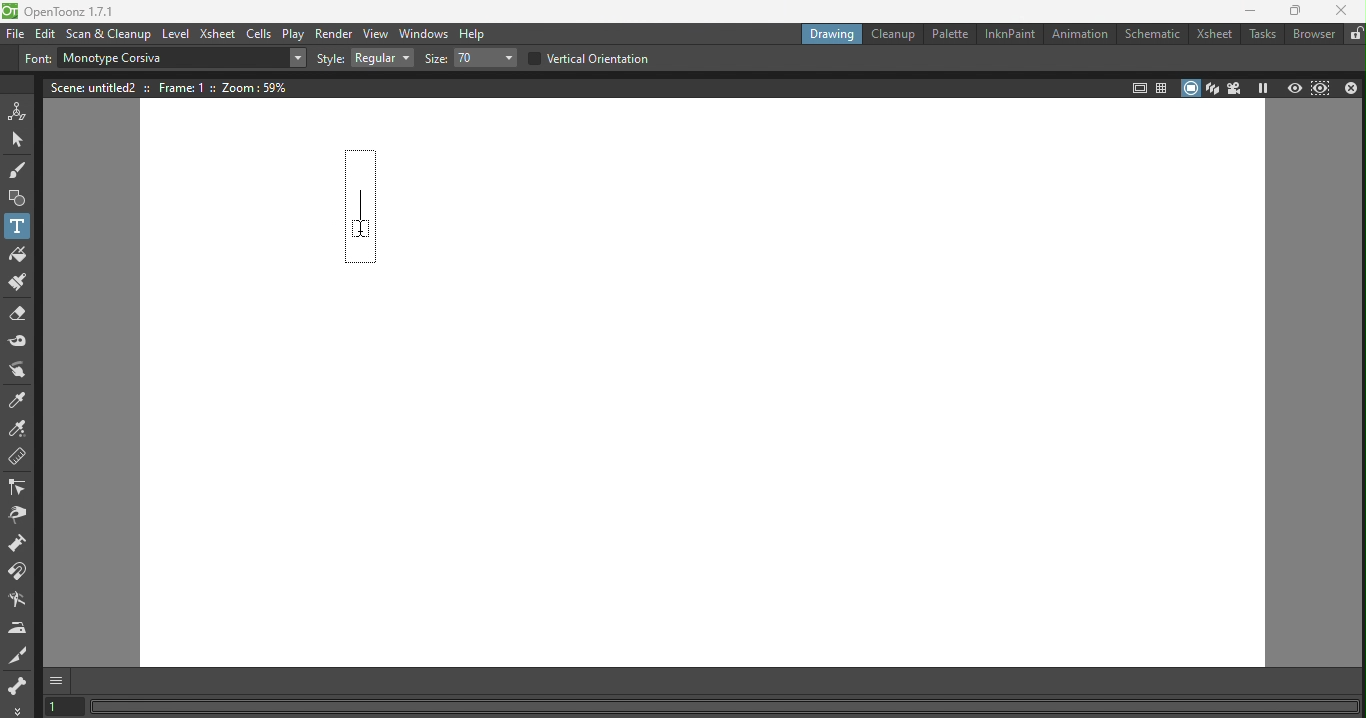  What do you see at coordinates (1344, 12) in the screenshot?
I see `Close` at bounding box center [1344, 12].